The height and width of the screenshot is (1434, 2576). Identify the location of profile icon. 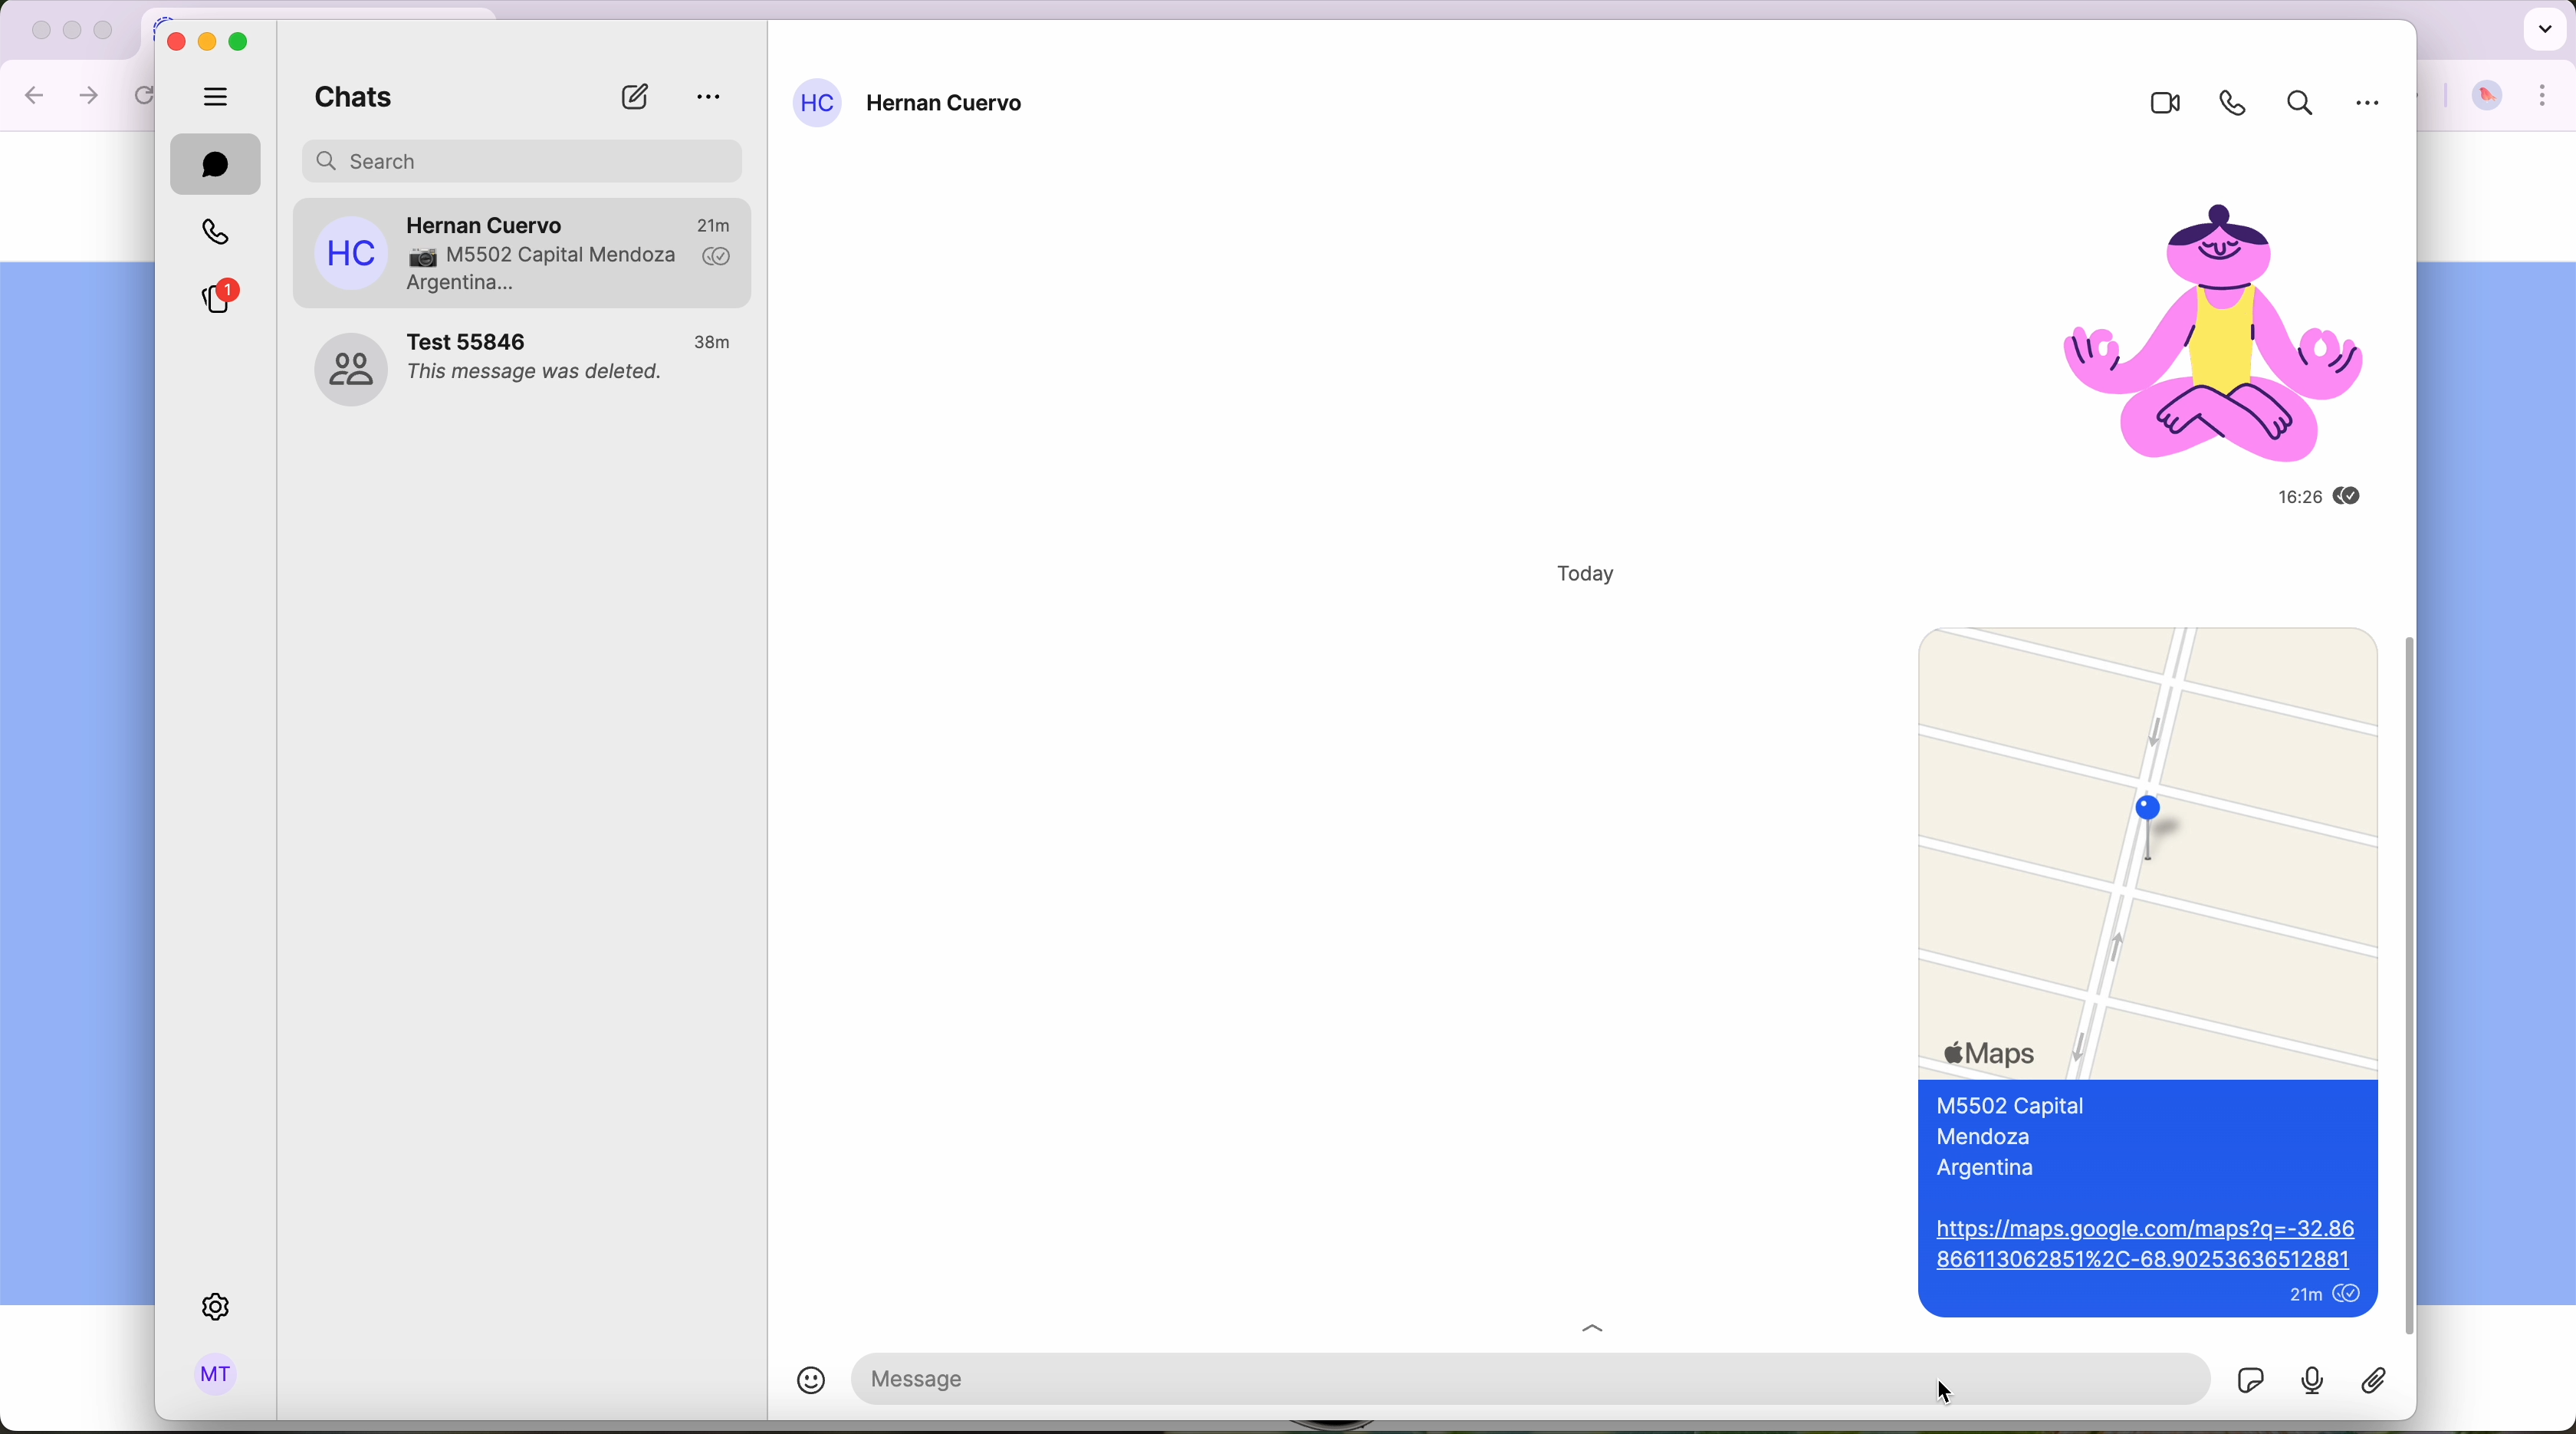
(351, 253).